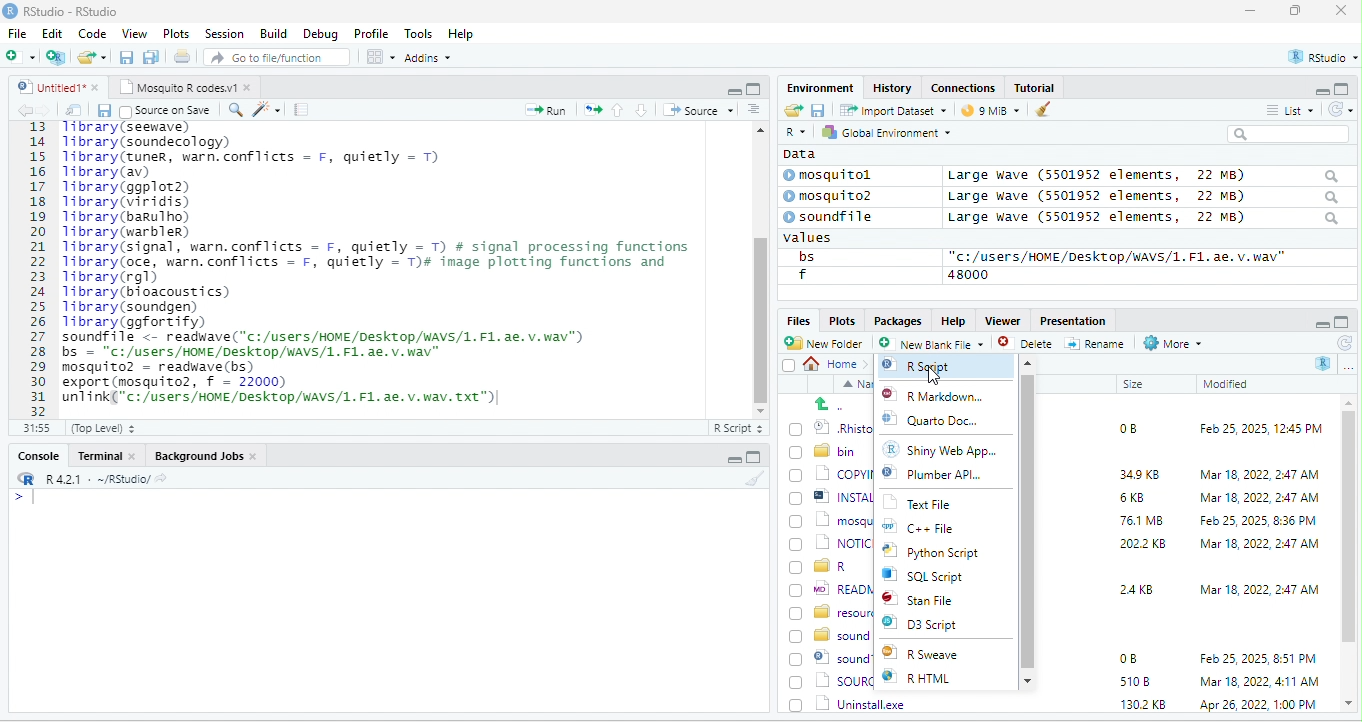  What do you see at coordinates (1227, 384) in the screenshot?
I see `Modified` at bounding box center [1227, 384].